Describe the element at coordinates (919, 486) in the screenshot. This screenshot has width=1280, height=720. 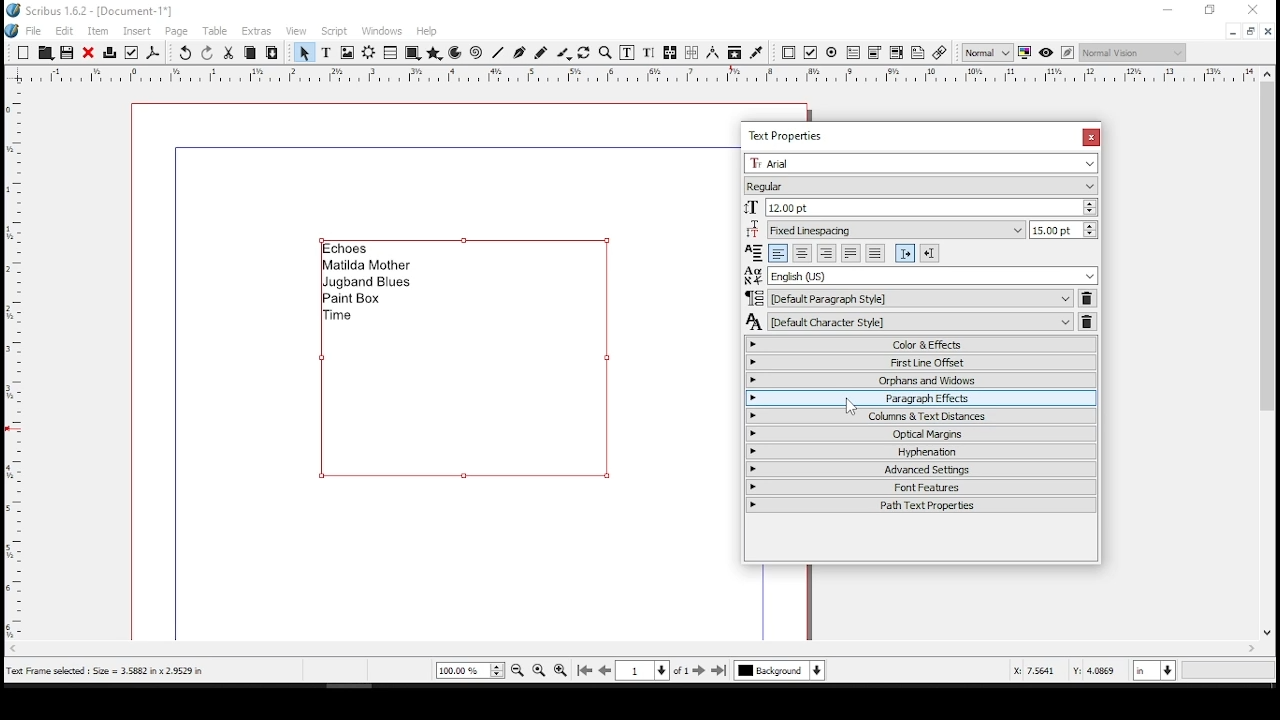
I see `font features` at that location.